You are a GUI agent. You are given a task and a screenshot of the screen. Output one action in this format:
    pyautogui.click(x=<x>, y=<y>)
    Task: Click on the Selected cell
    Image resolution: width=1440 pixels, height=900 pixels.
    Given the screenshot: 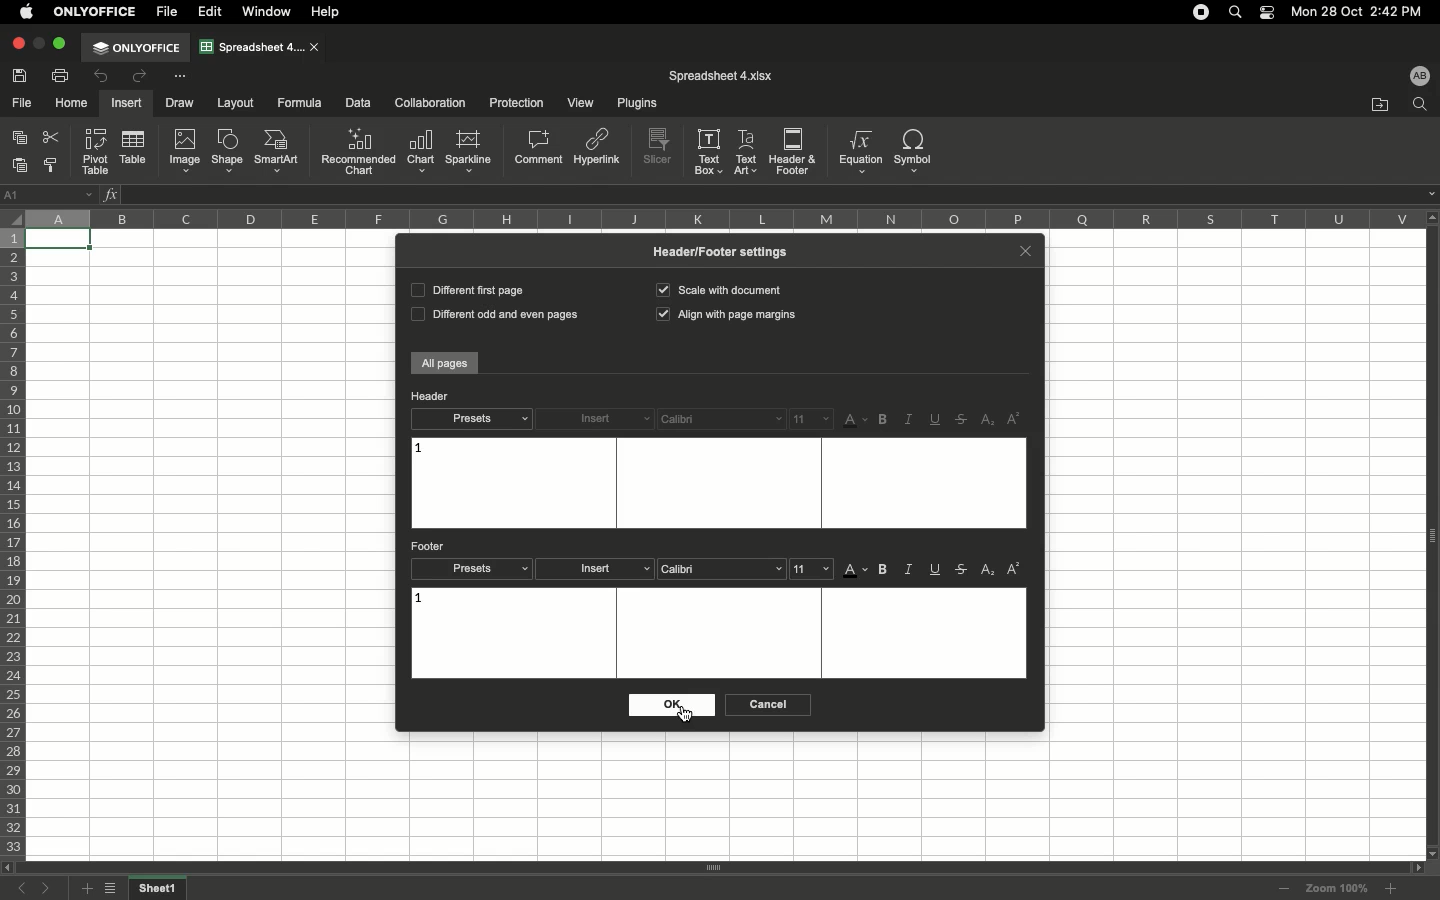 What is the action you would take?
    pyautogui.click(x=60, y=241)
    